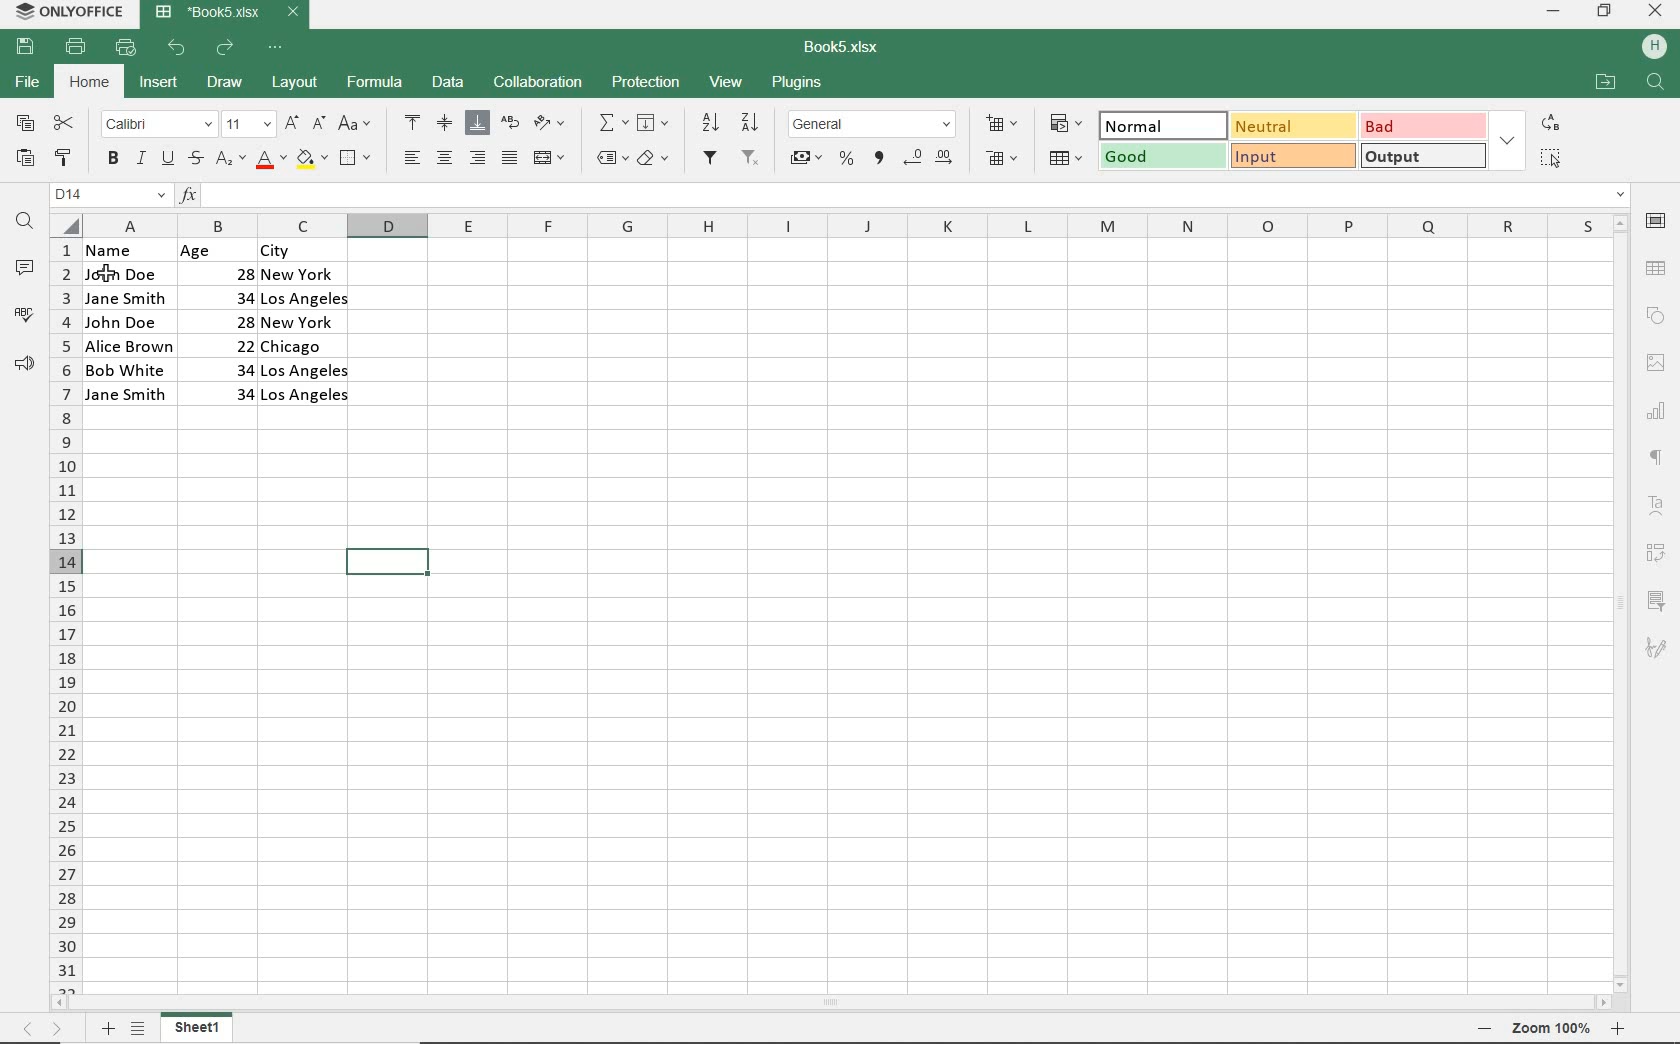  What do you see at coordinates (1292, 125) in the screenshot?
I see `NEUTRAL` at bounding box center [1292, 125].